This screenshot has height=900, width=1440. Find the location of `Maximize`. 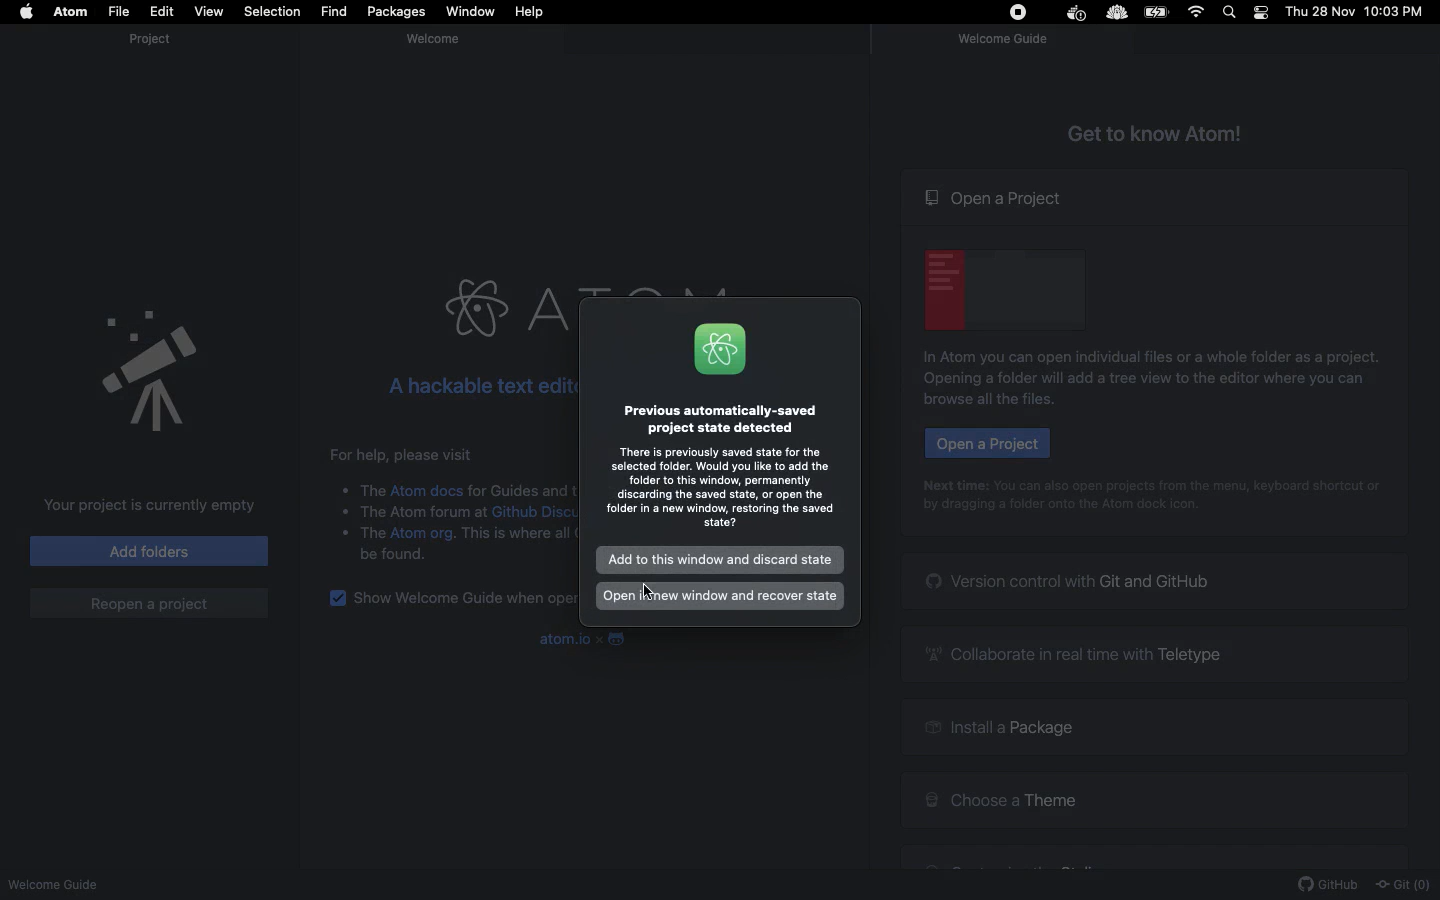

Maximize is located at coordinates (57, 38).